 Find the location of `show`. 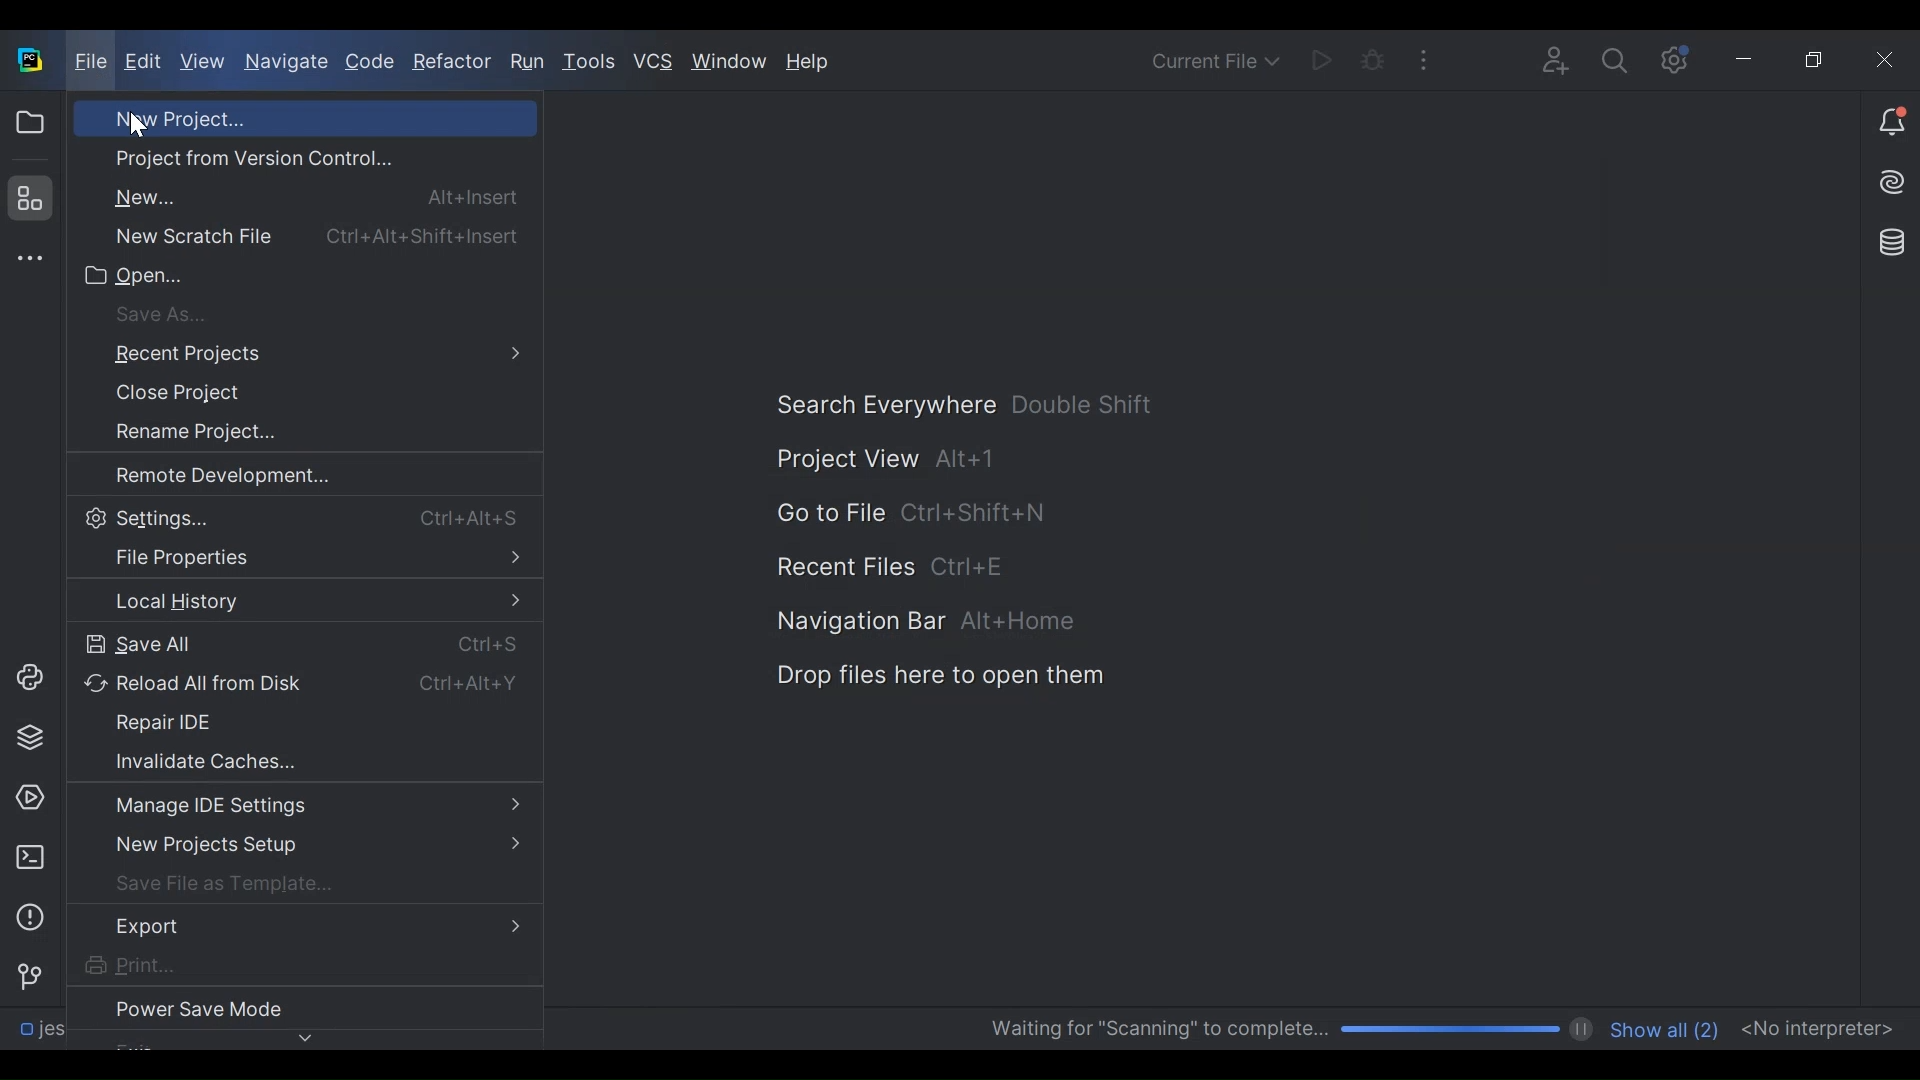

show is located at coordinates (307, 1038).